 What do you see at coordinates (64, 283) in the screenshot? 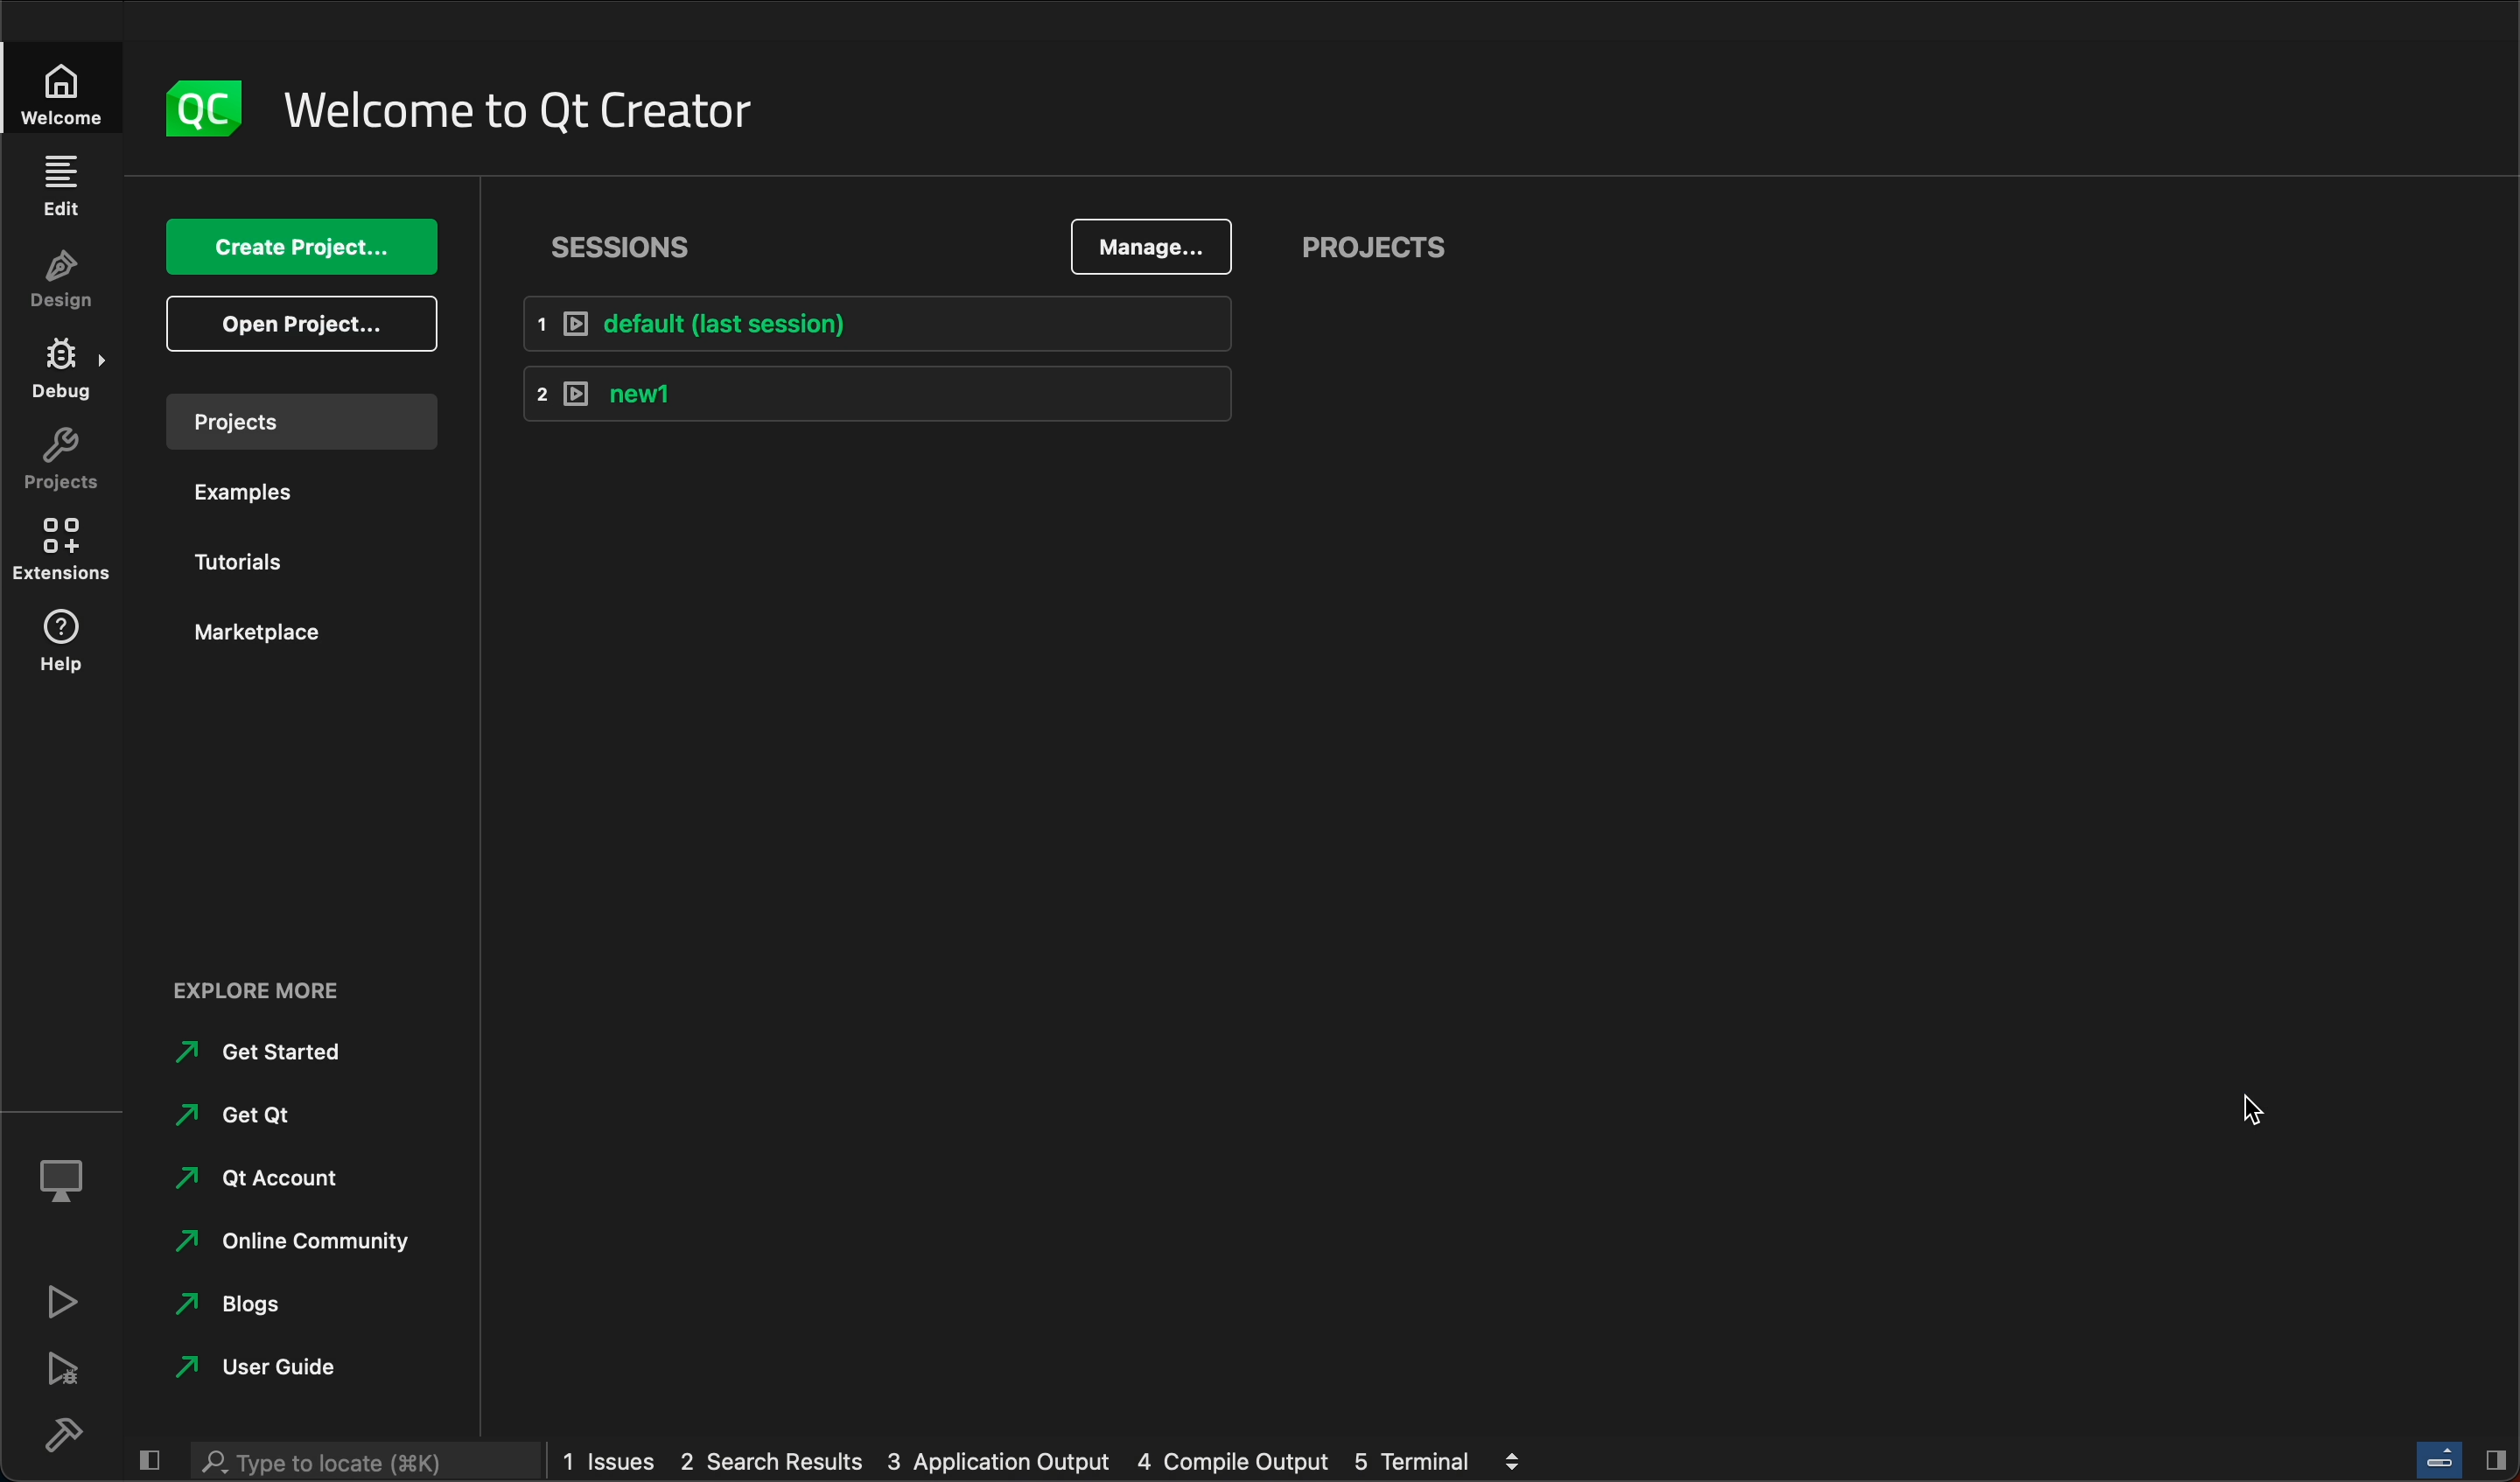
I see `design` at bounding box center [64, 283].